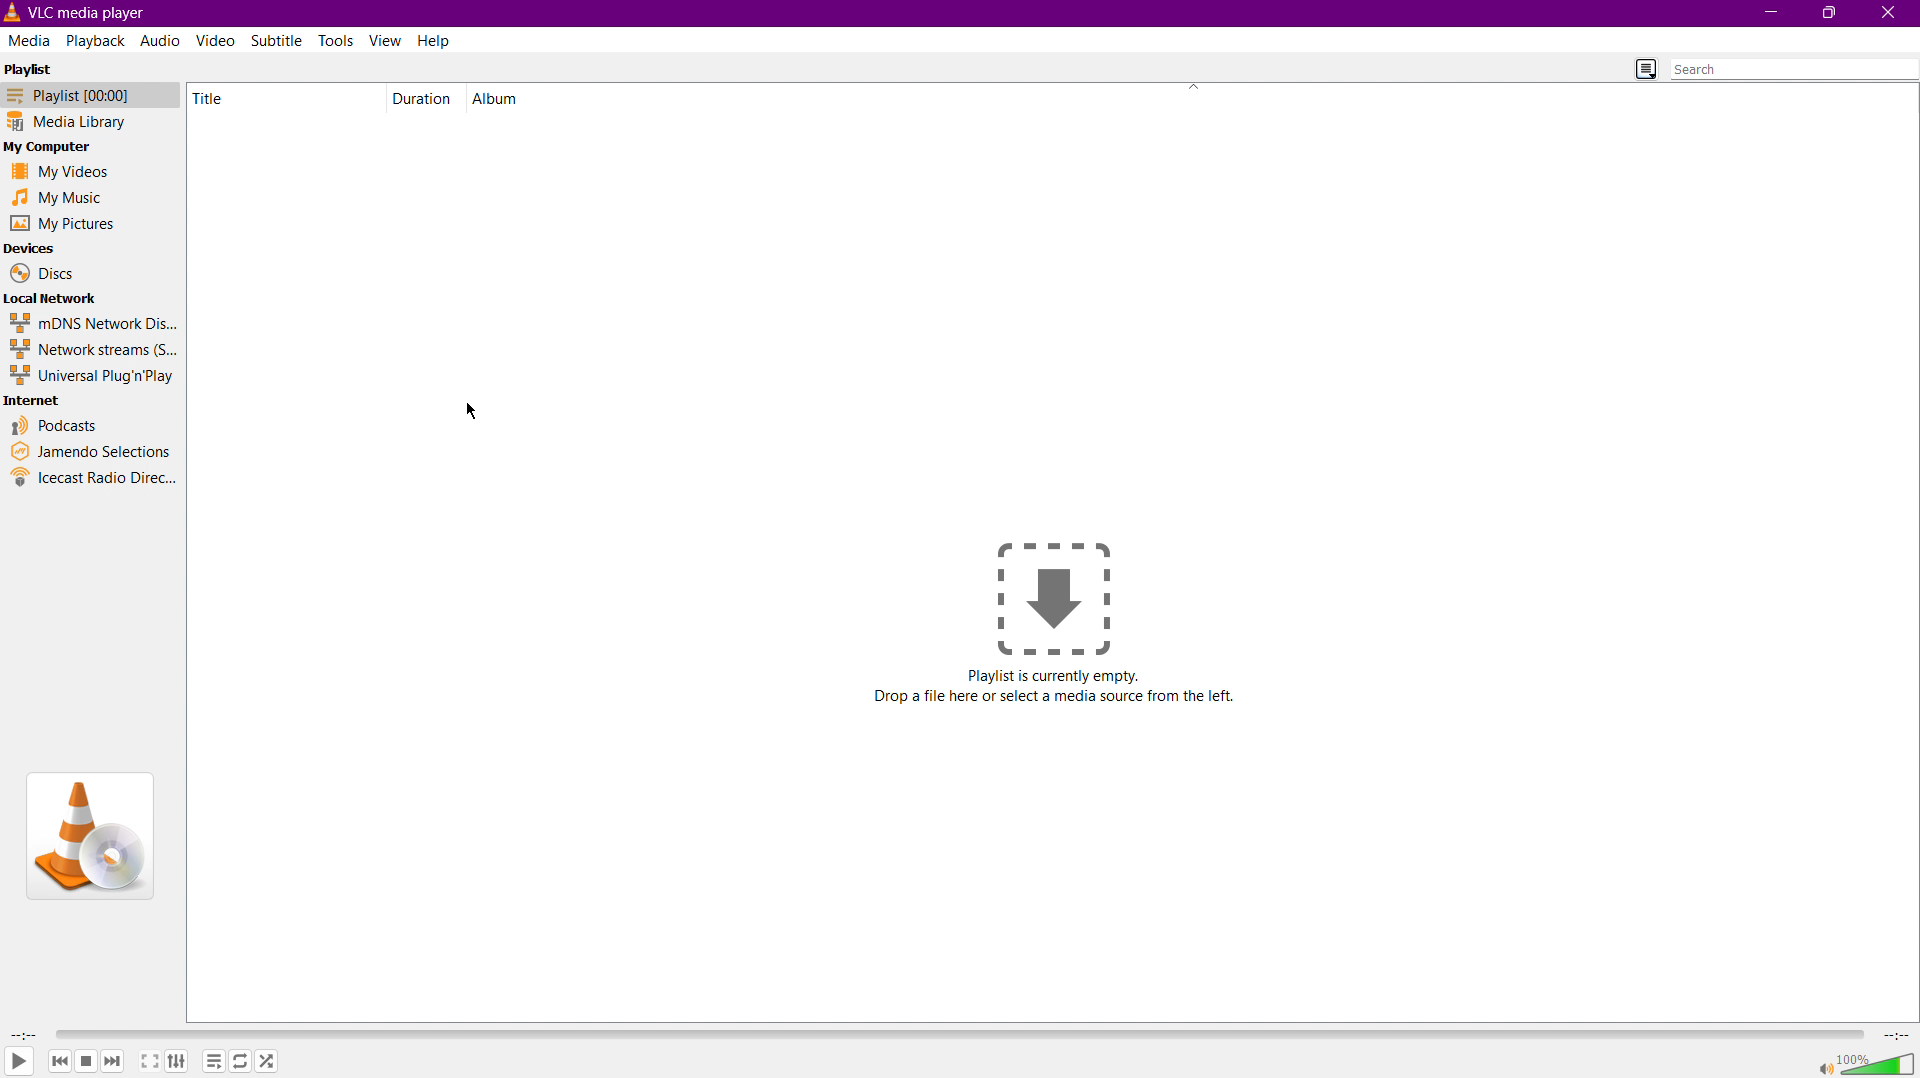 Image resolution: width=1920 pixels, height=1078 pixels. Describe the element at coordinates (1768, 13) in the screenshot. I see `Minimize` at that location.